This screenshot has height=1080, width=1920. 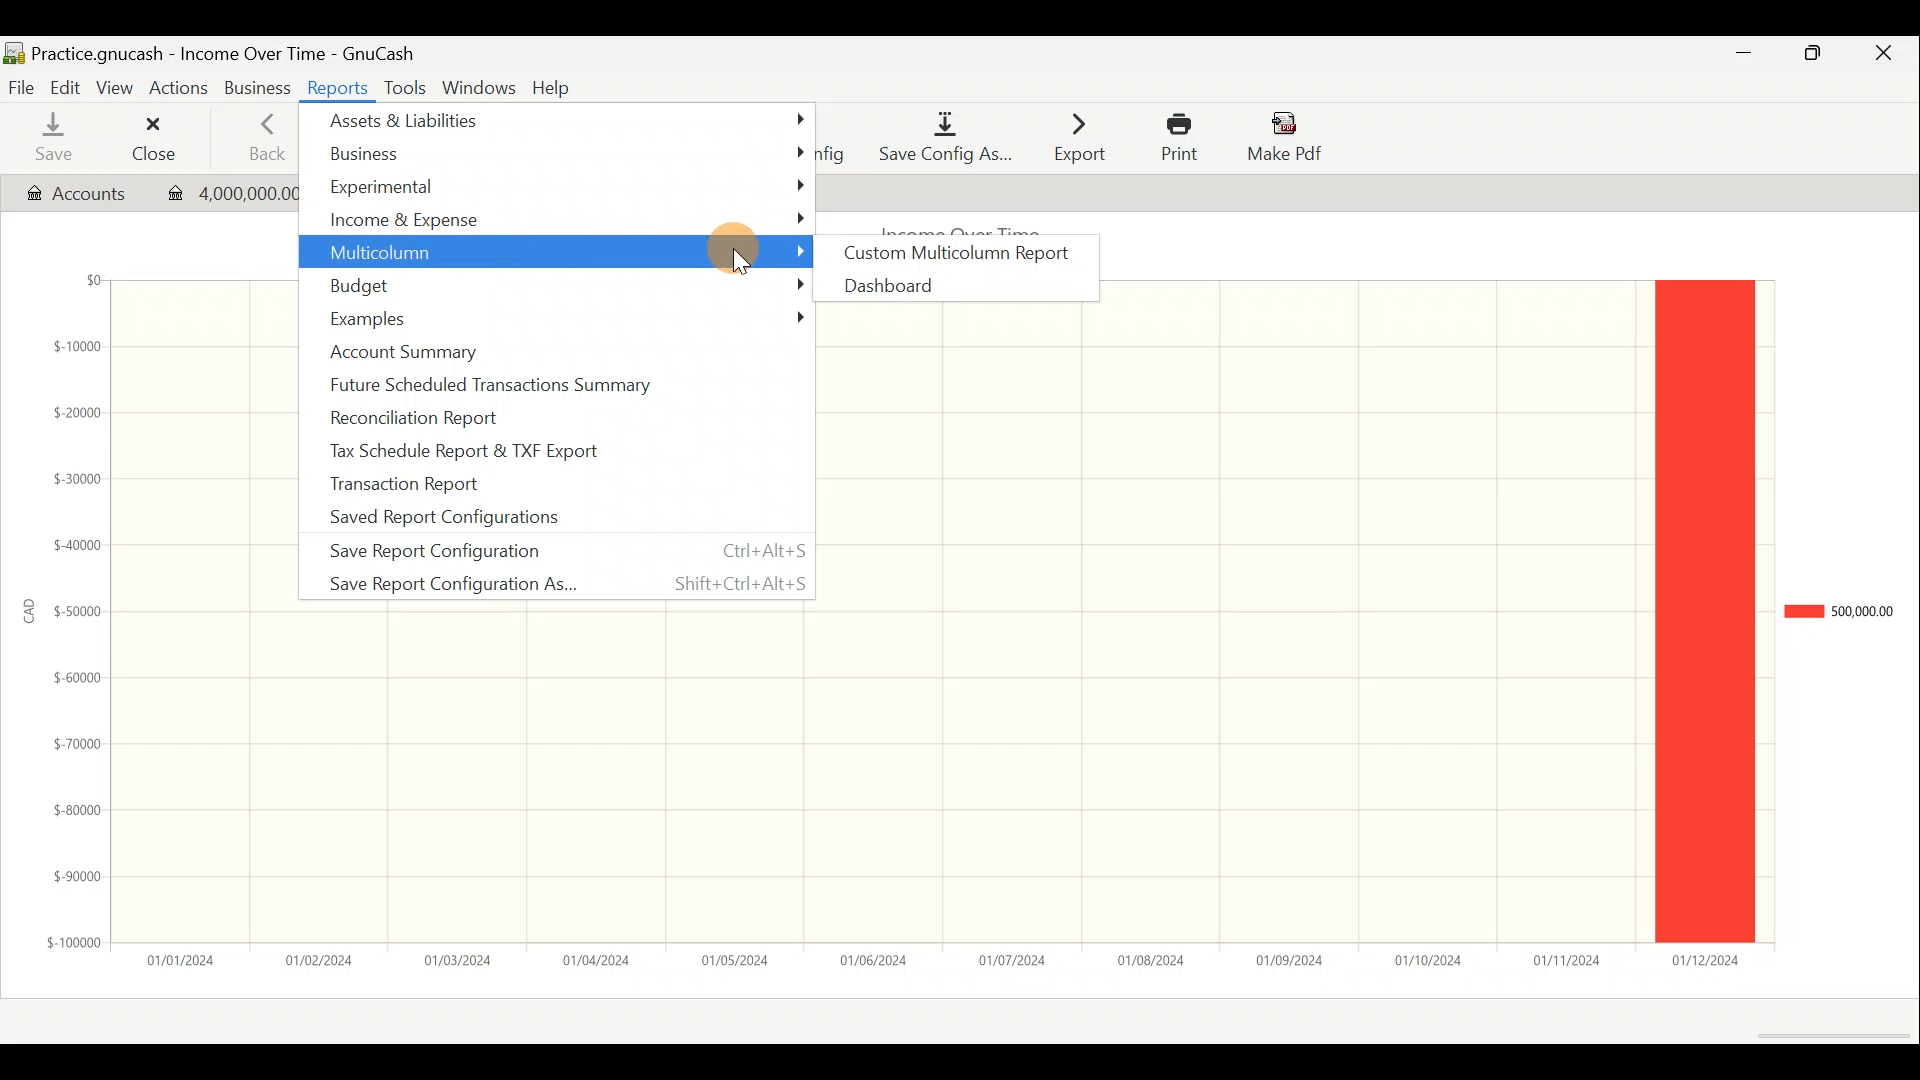 What do you see at coordinates (335, 89) in the screenshot?
I see `Reports` at bounding box center [335, 89].